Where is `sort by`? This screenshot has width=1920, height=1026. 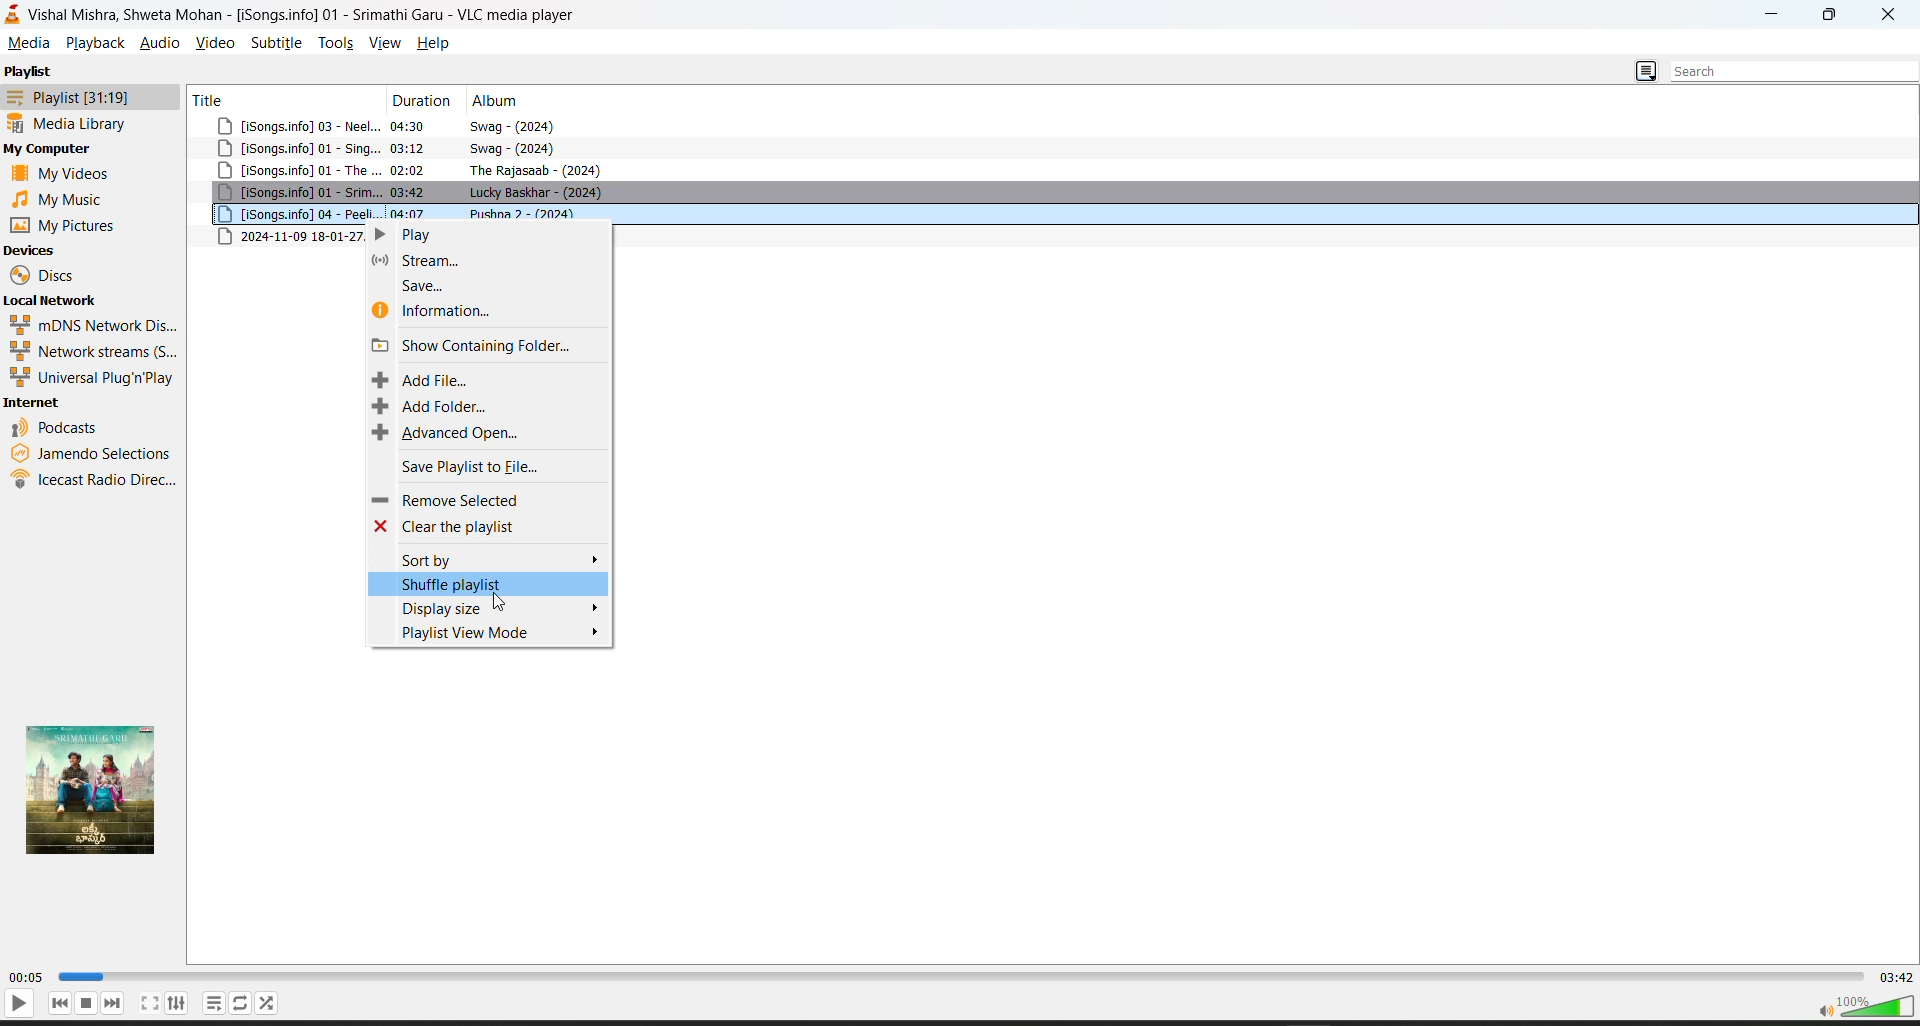 sort by is located at coordinates (489, 558).